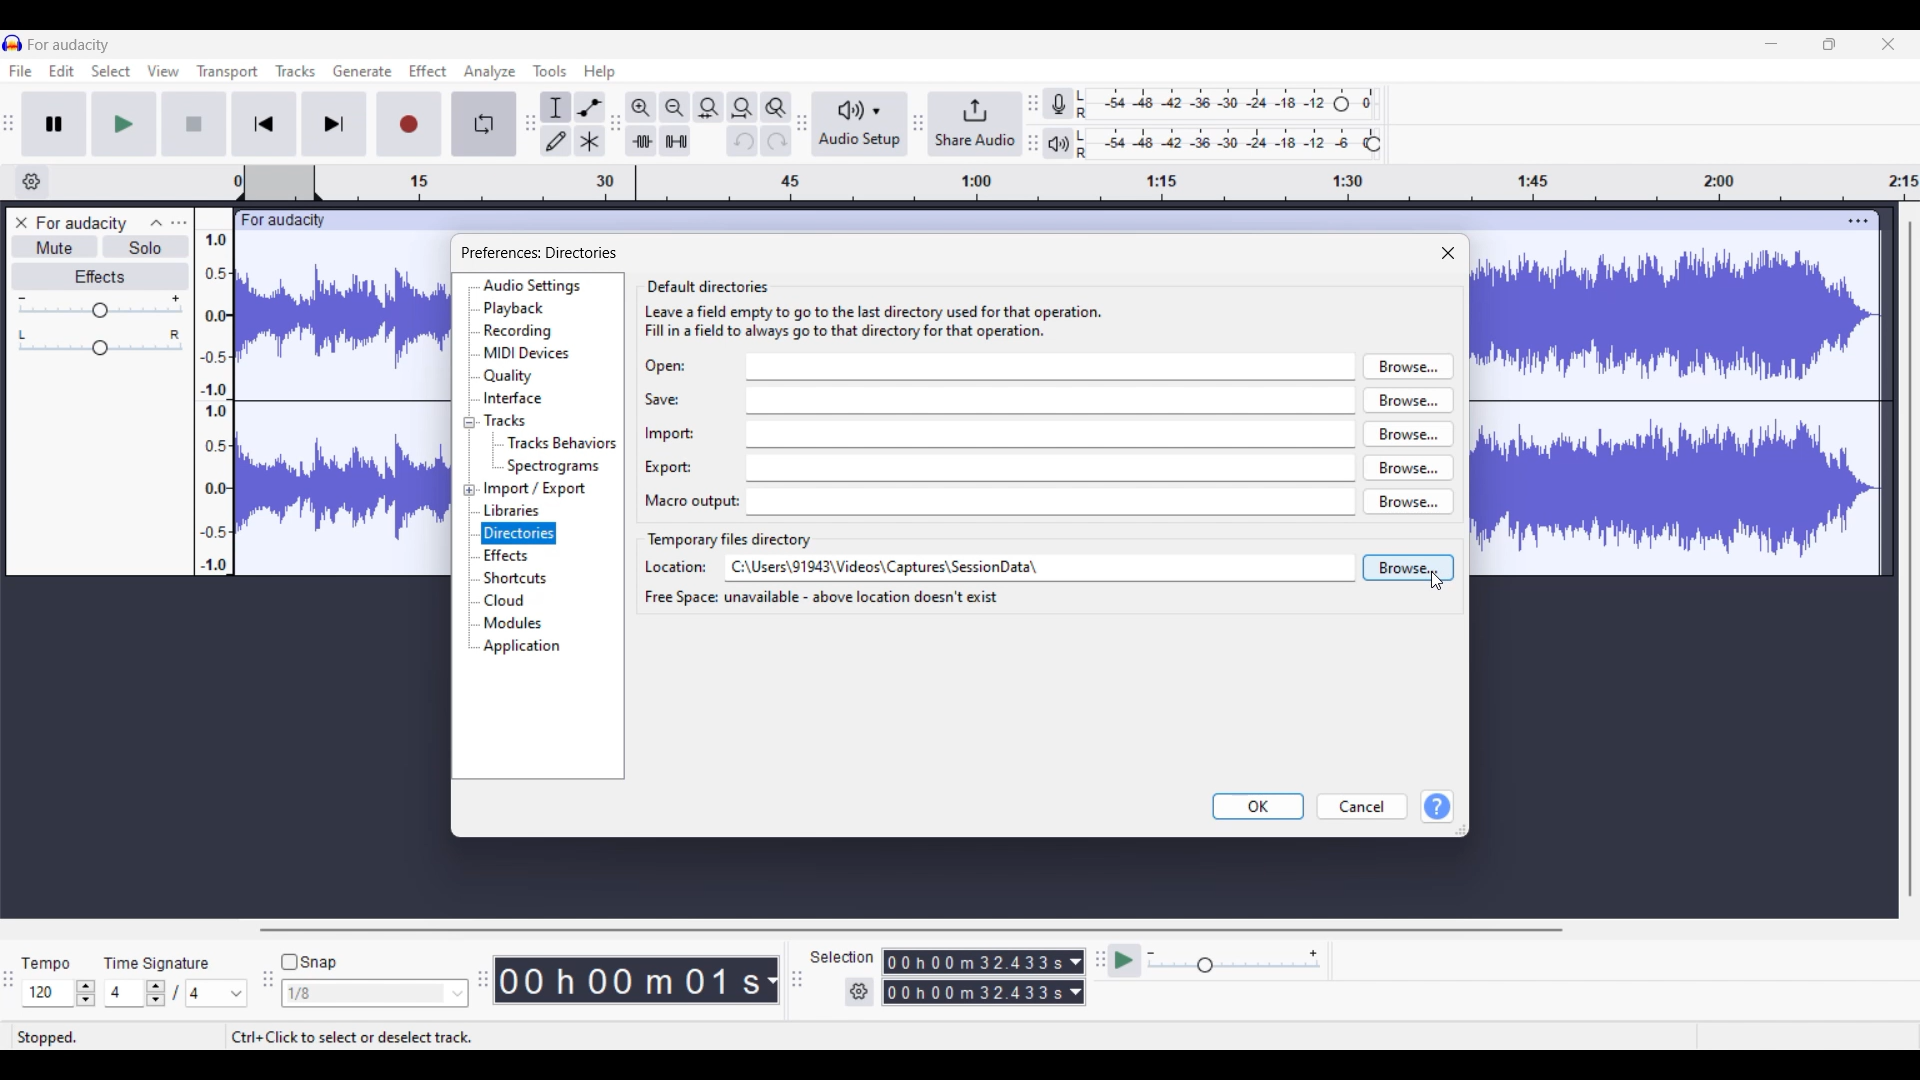 This screenshot has width=1920, height=1080. I want to click on Quality, so click(509, 376).